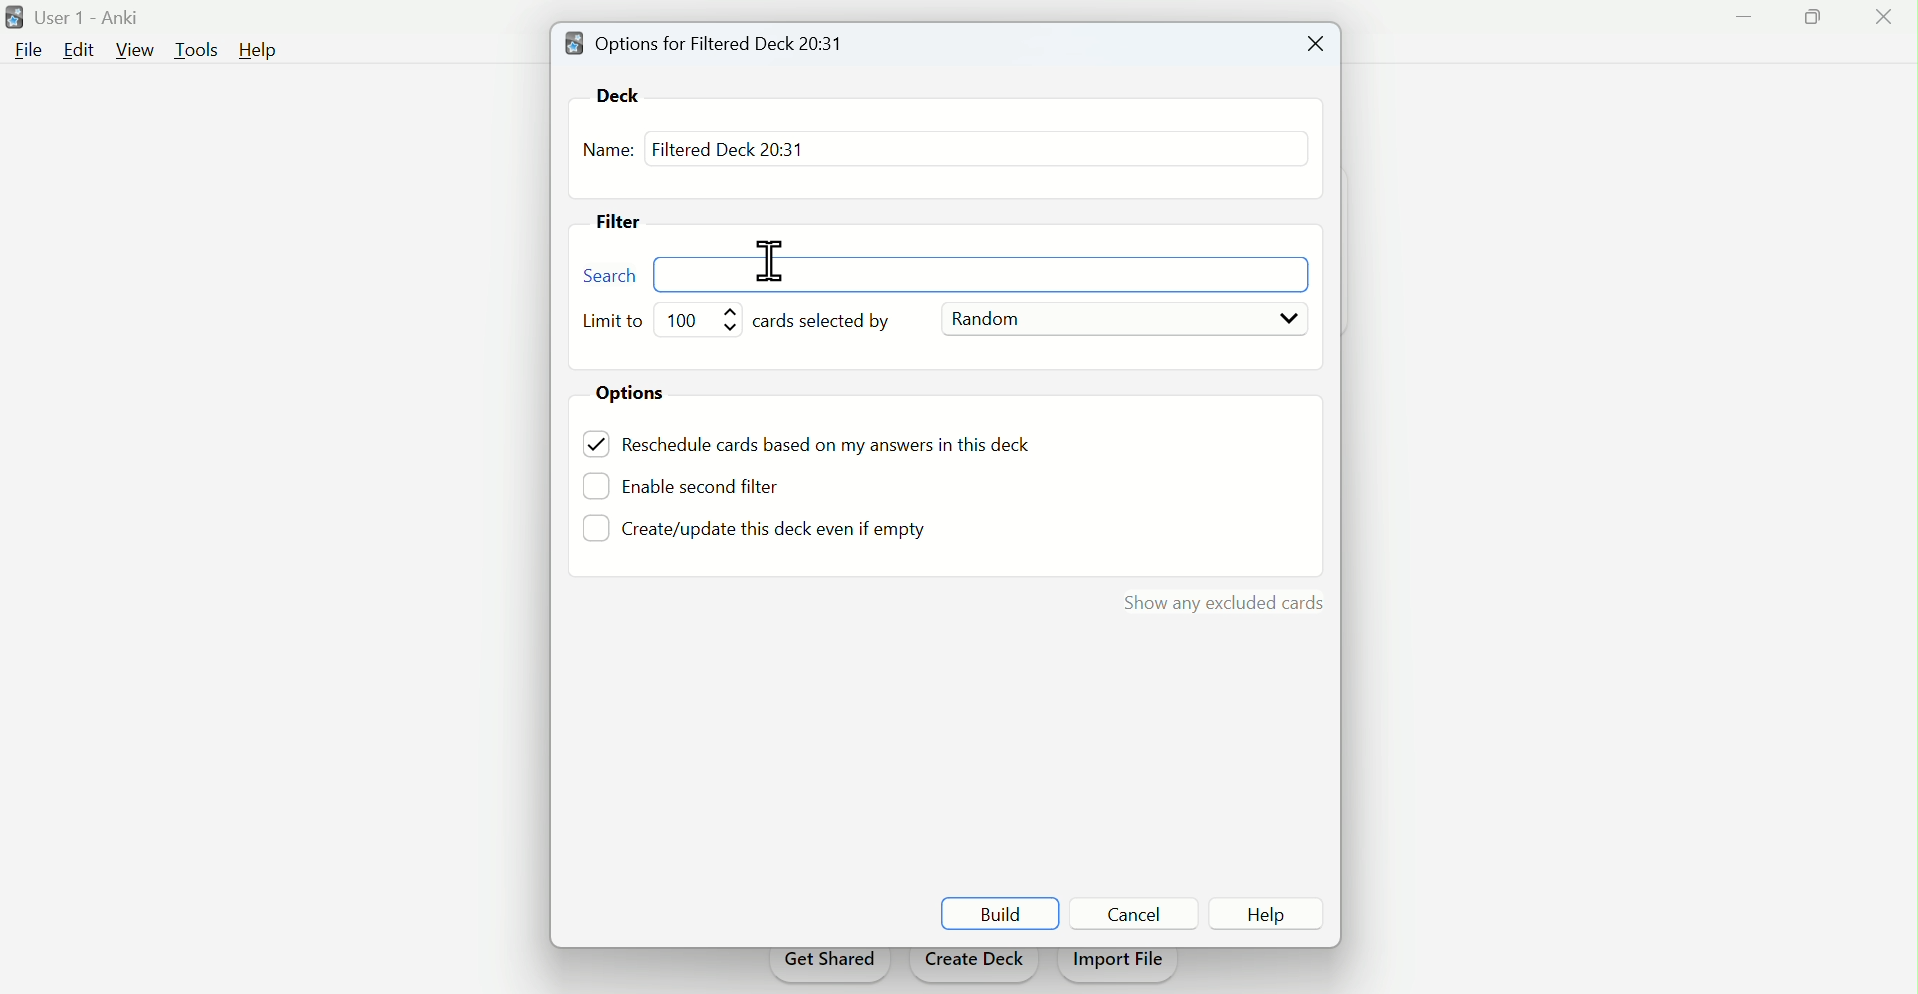 This screenshot has width=1918, height=994. What do you see at coordinates (771, 533) in the screenshot?
I see `Create/update this deck even if empty` at bounding box center [771, 533].